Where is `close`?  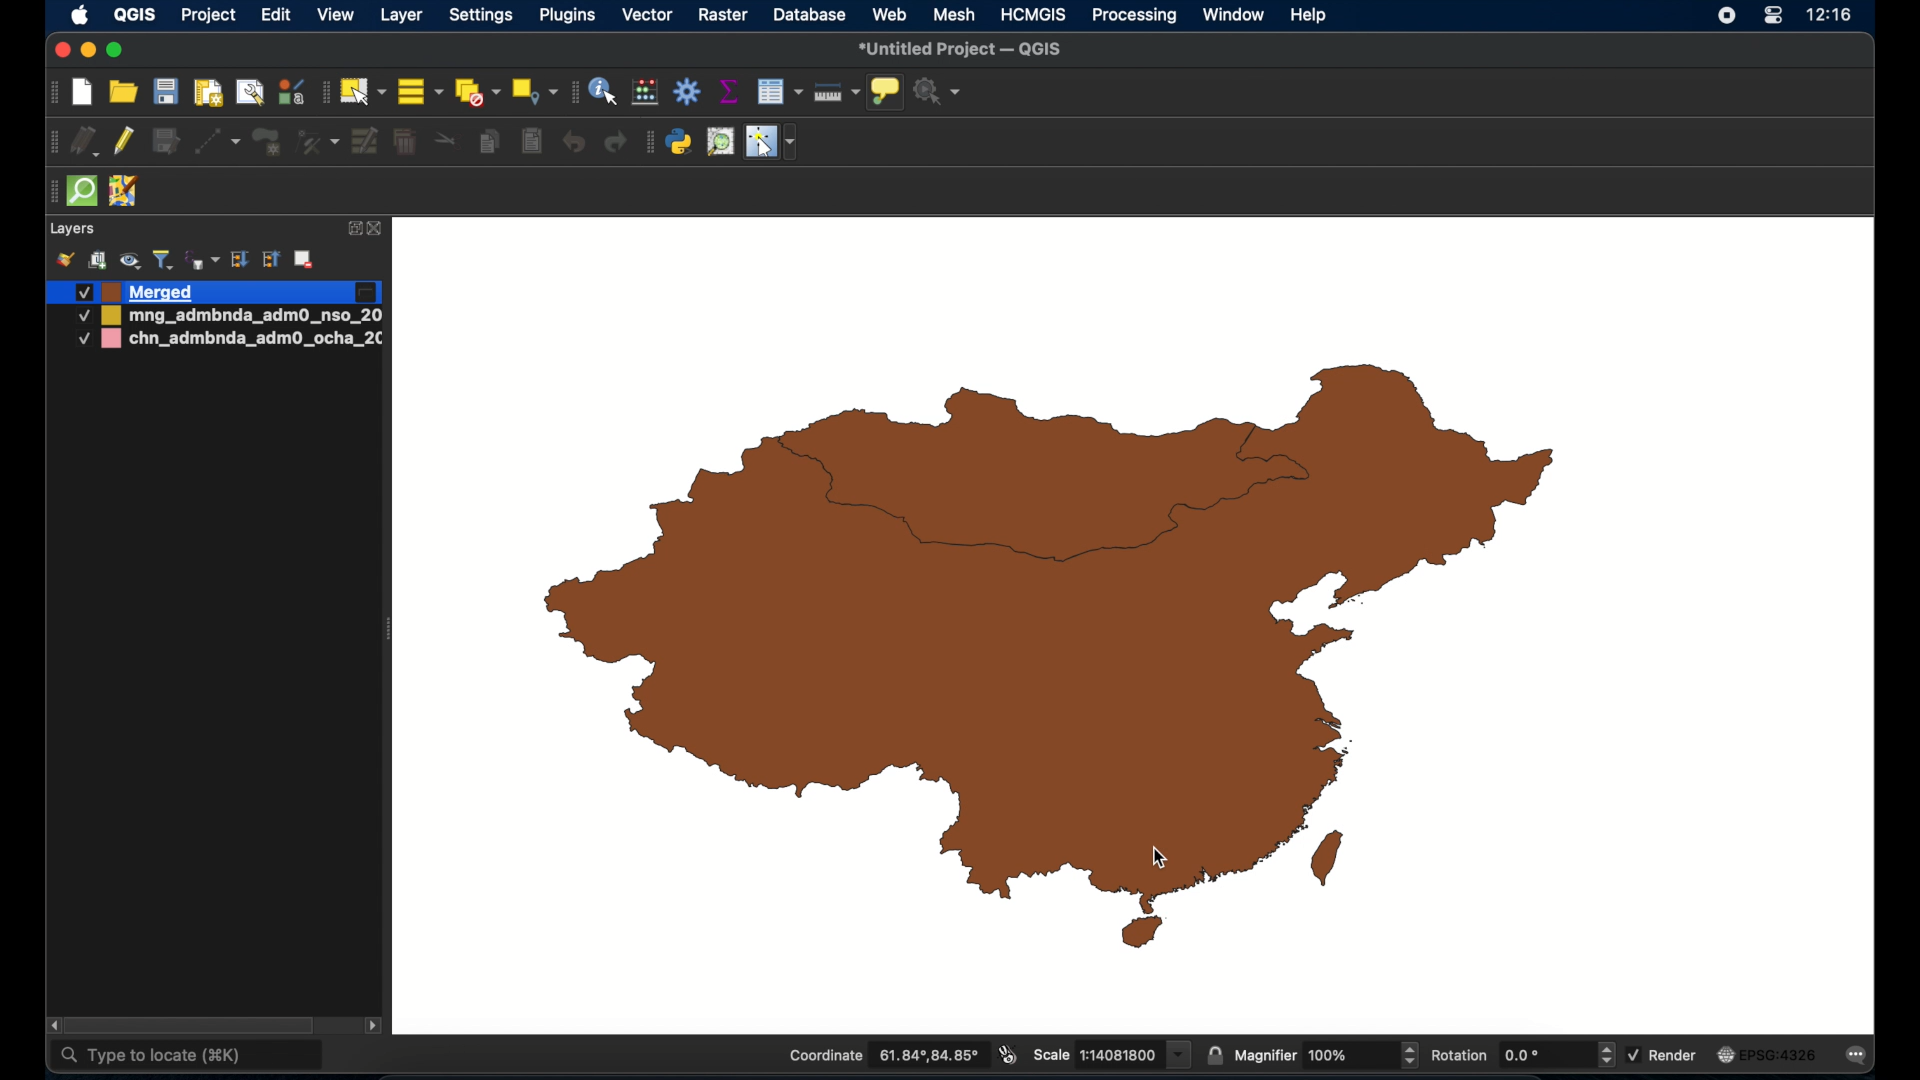
close is located at coordinates (60, 51).